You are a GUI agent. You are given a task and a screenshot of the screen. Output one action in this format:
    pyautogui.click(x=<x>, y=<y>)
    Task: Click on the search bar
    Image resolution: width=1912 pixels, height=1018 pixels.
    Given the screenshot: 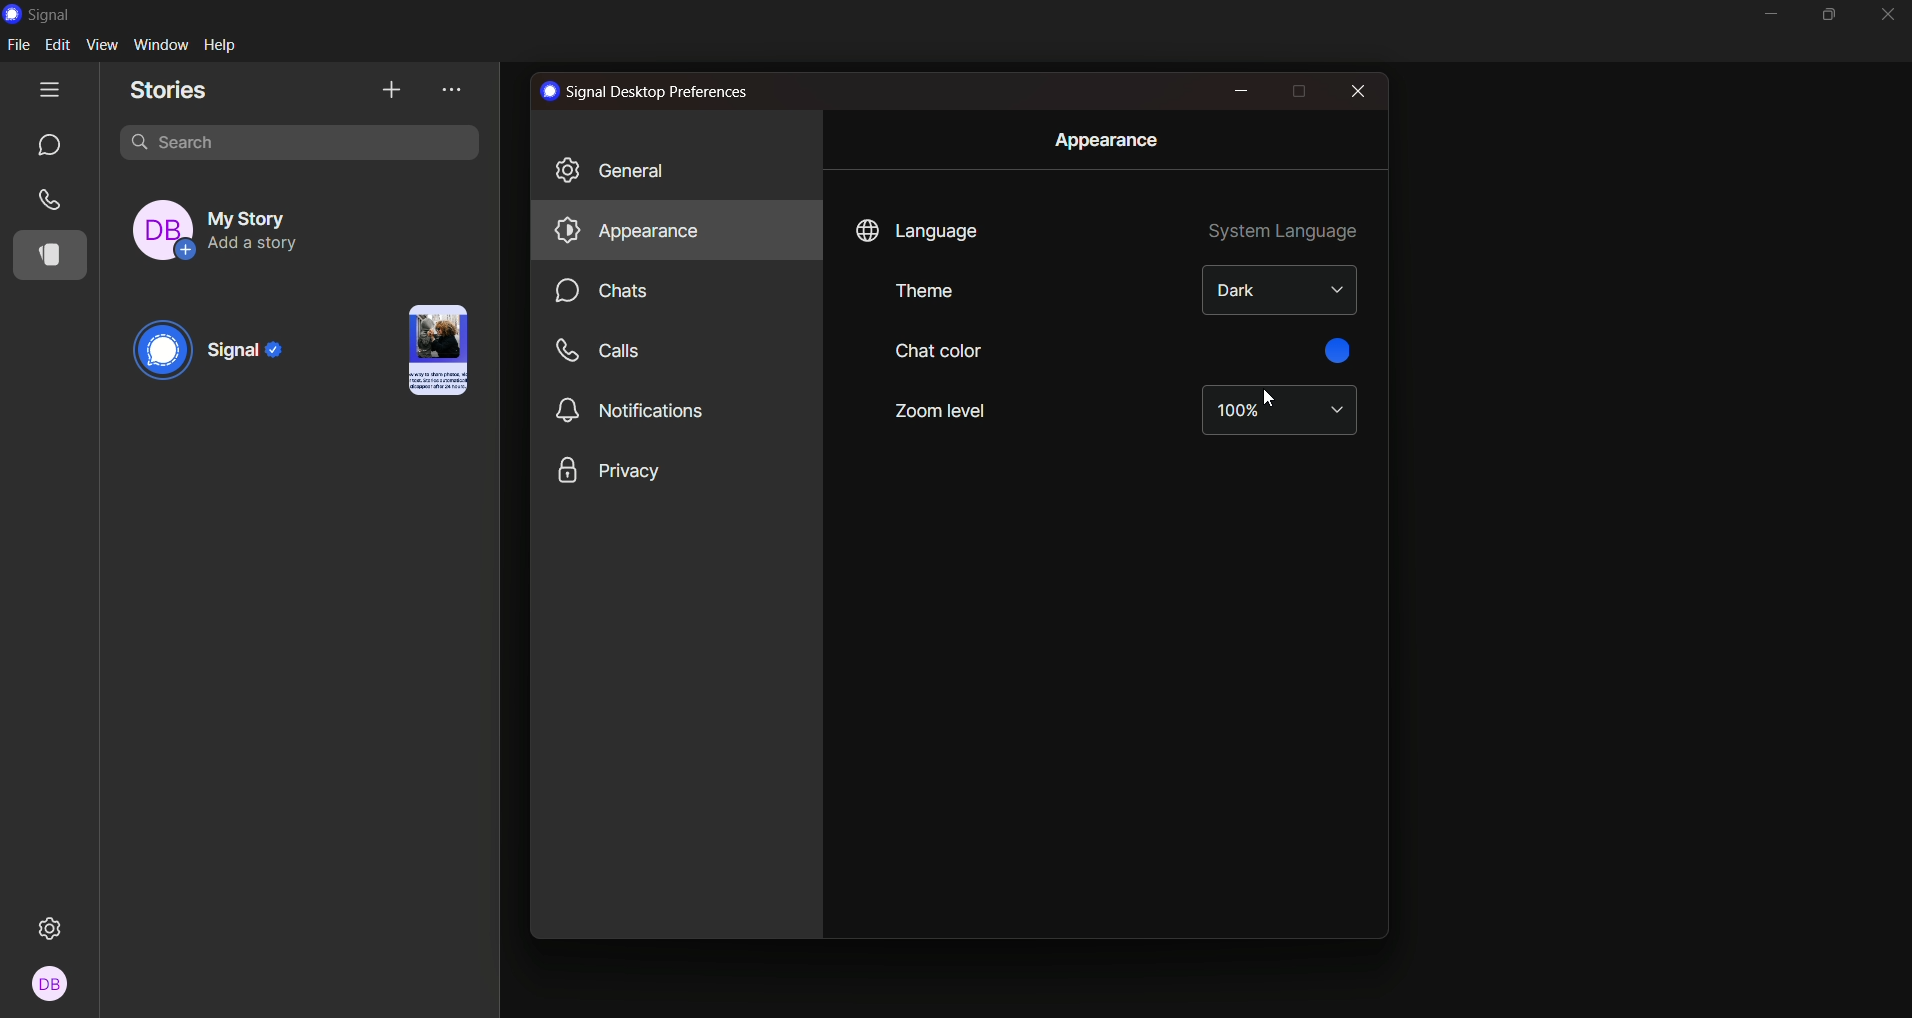 What is the action you would take?
    pyautogui.click(x=302, y=140)
    